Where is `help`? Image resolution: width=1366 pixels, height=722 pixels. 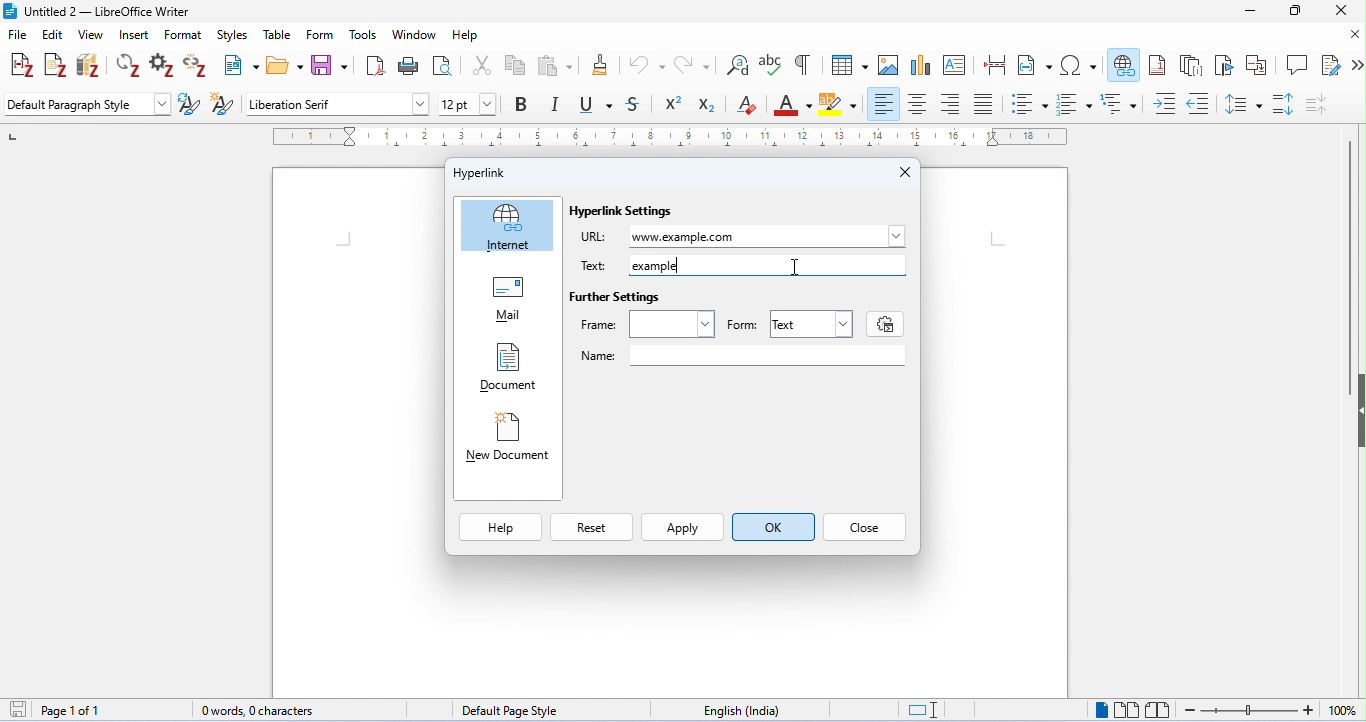 help is located at coordinates (466, 36).